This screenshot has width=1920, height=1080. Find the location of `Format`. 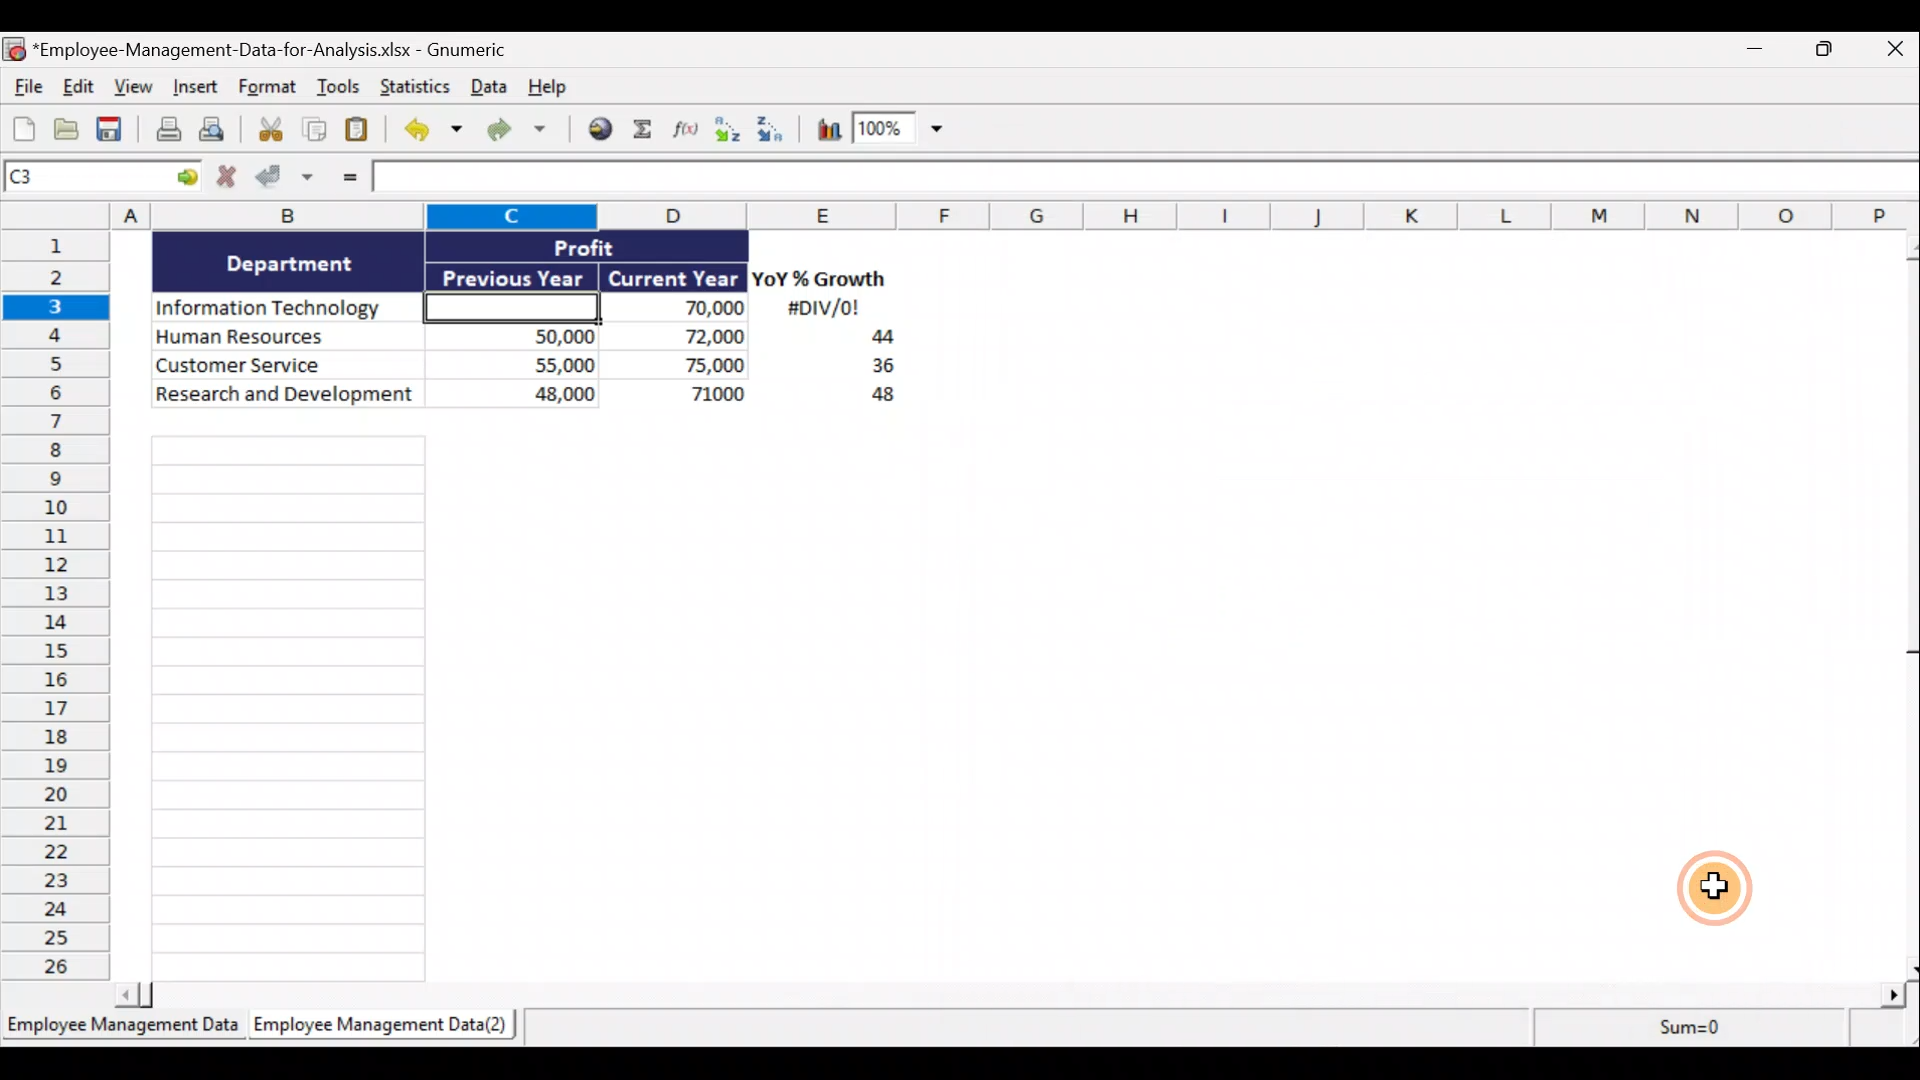

Format is located at coordinates (268, 90).